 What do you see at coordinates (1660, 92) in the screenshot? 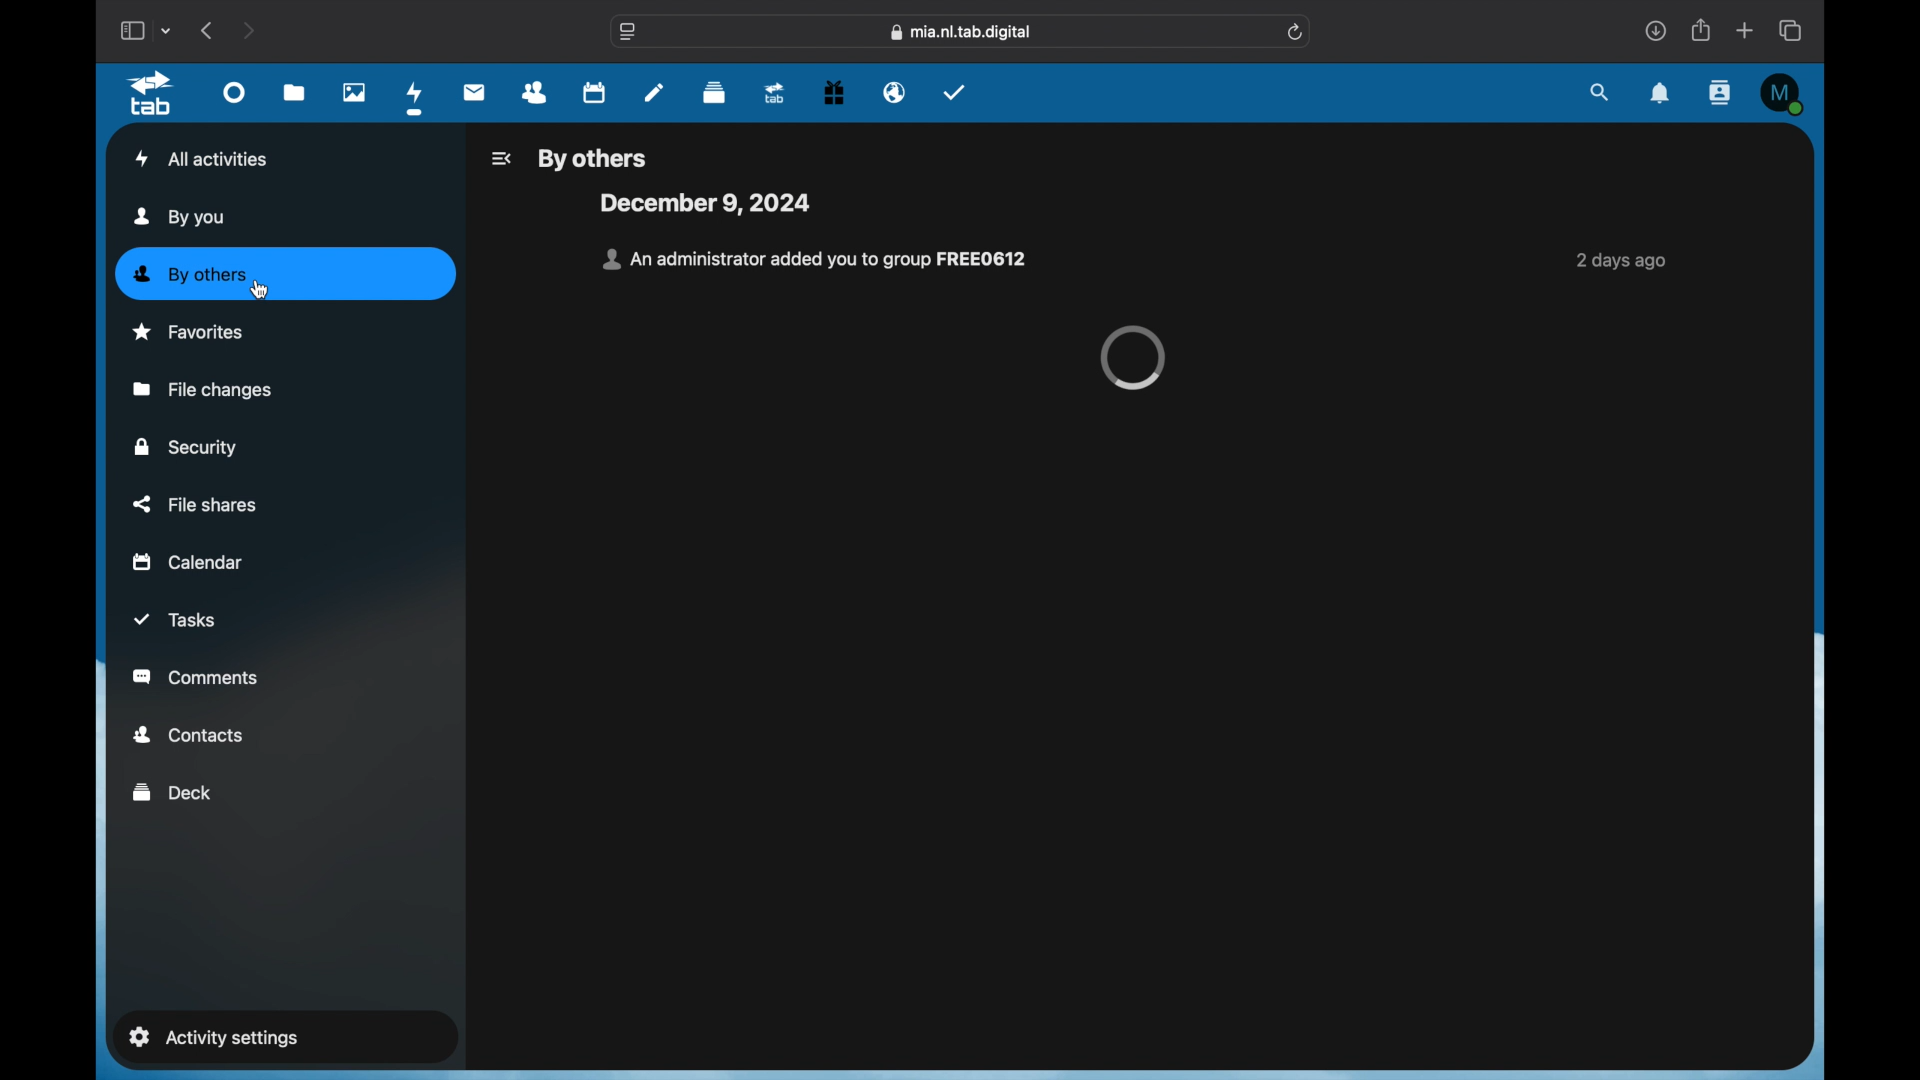
I see `notifications` at bounding box center [1660, 92].